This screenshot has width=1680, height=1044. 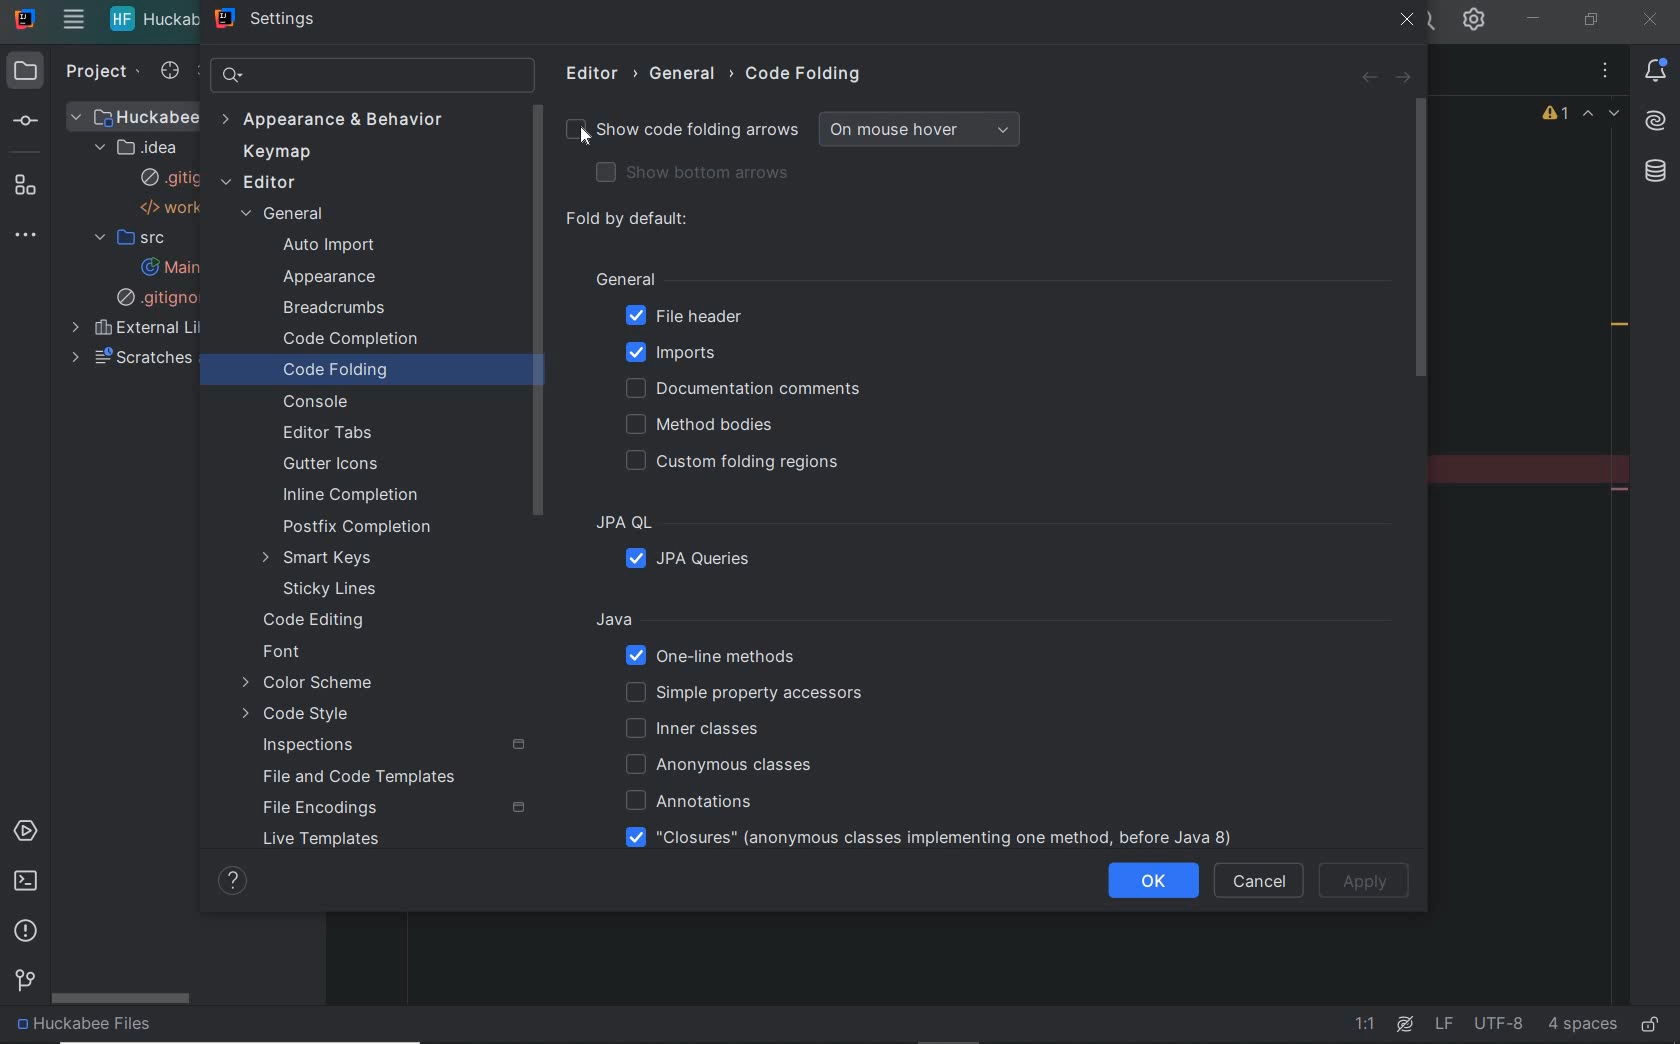 What do you see at coordinates (274, 20) in the screenshot?
I see `settings` at bounding box center [274, 20].